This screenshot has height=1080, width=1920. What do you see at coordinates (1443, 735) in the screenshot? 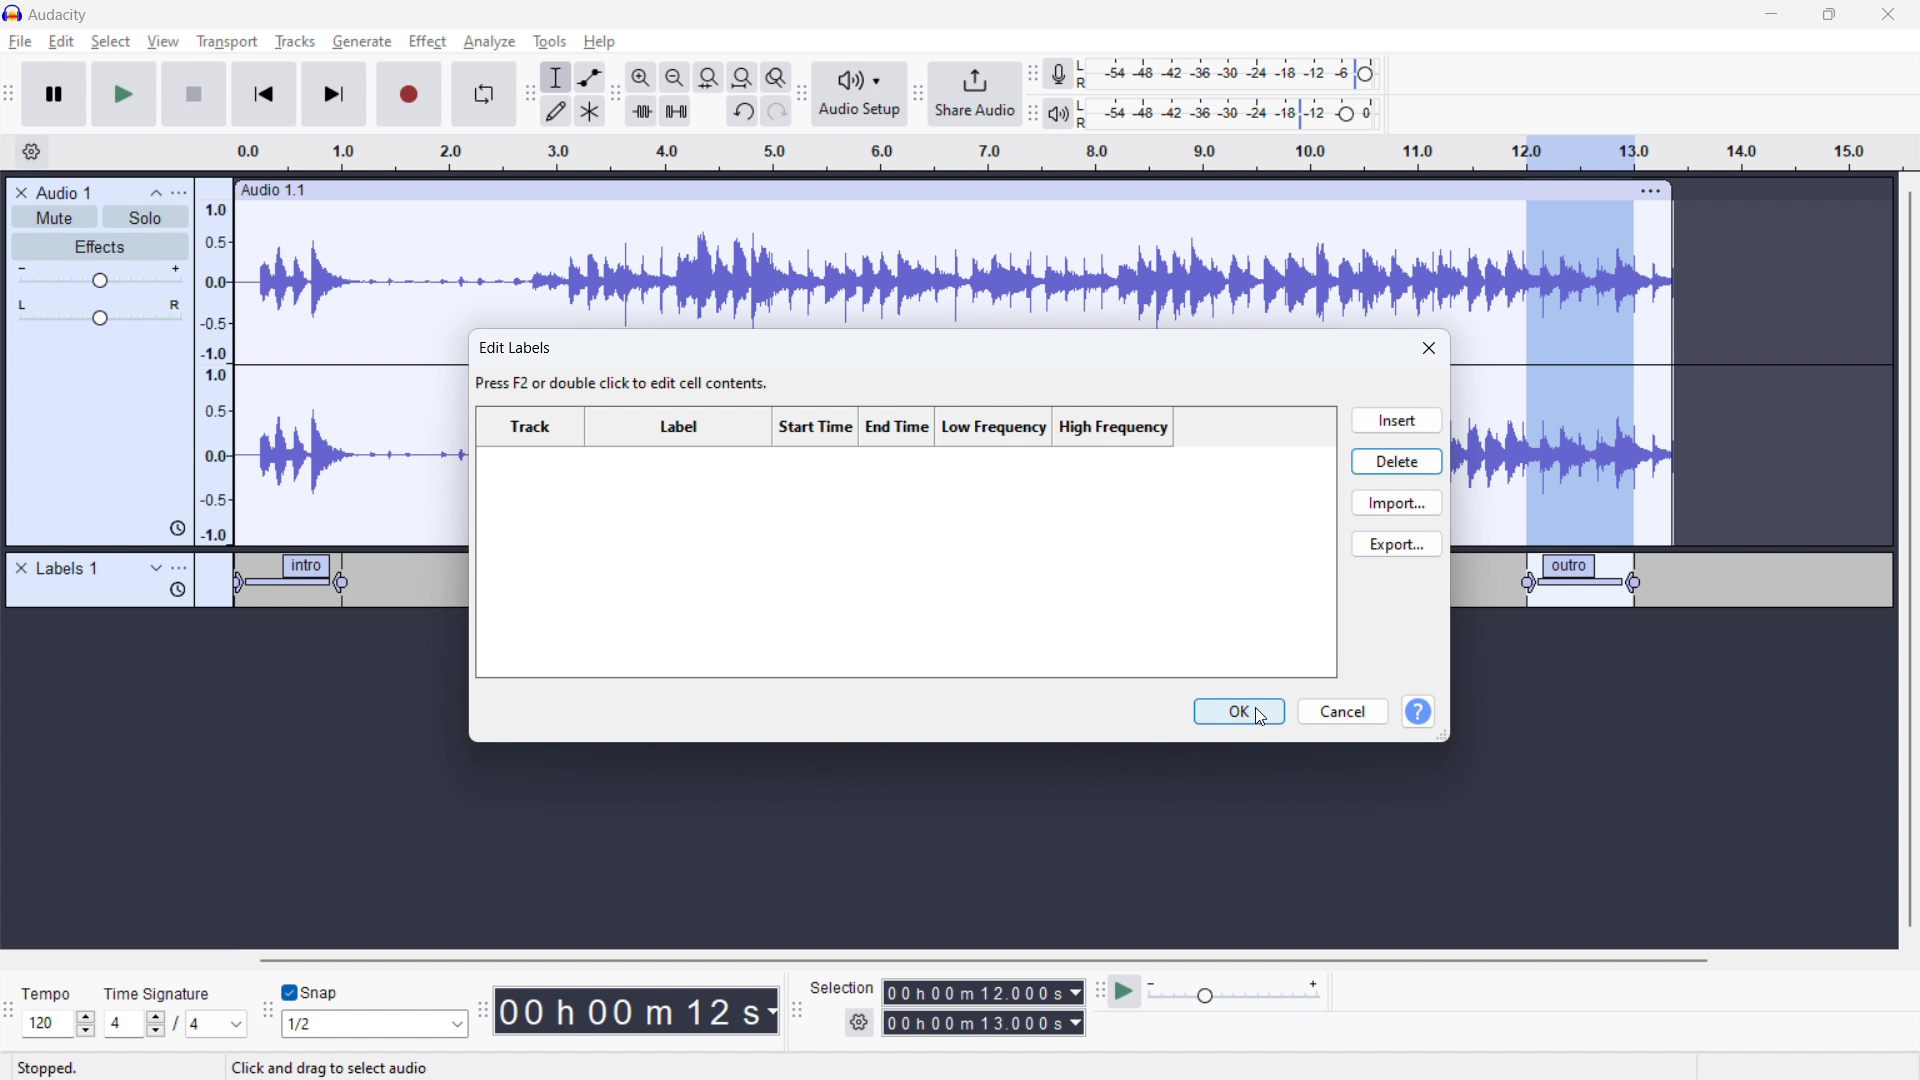
I see `resize` at bounding box center [1443, 735].